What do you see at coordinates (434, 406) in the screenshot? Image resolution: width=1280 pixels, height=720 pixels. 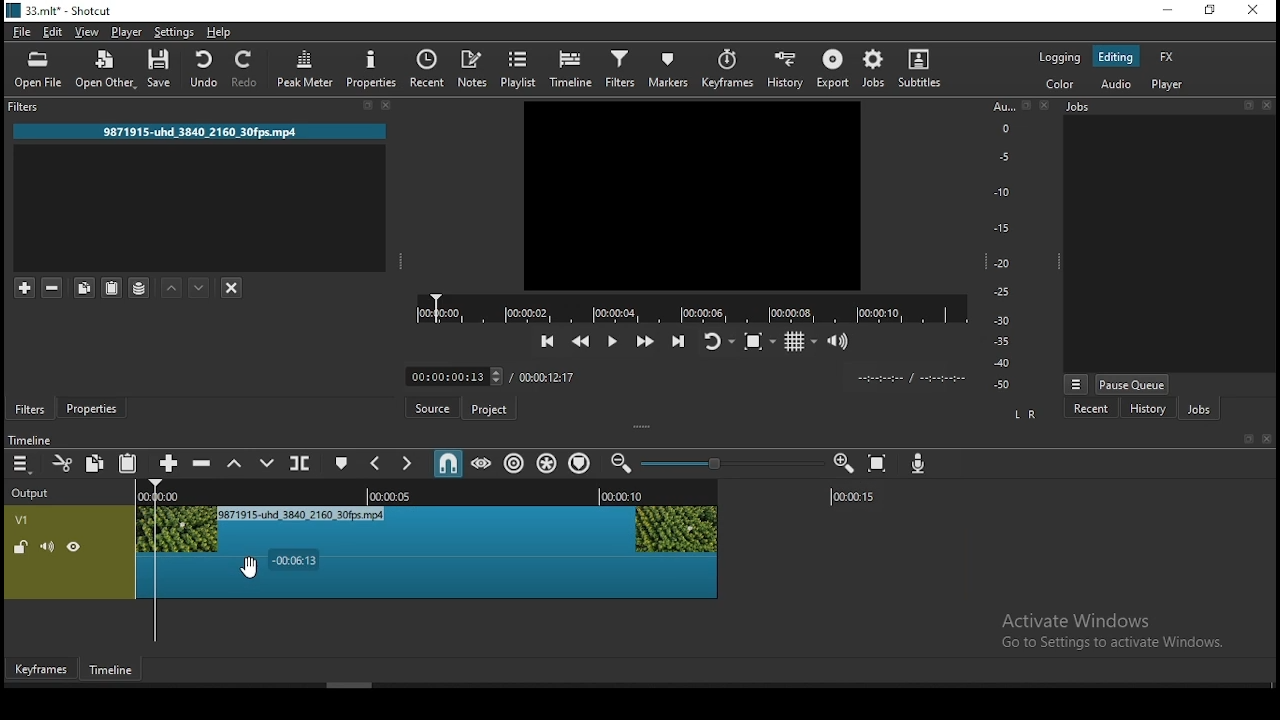 I see `Source` at bounding box center [434, 406].